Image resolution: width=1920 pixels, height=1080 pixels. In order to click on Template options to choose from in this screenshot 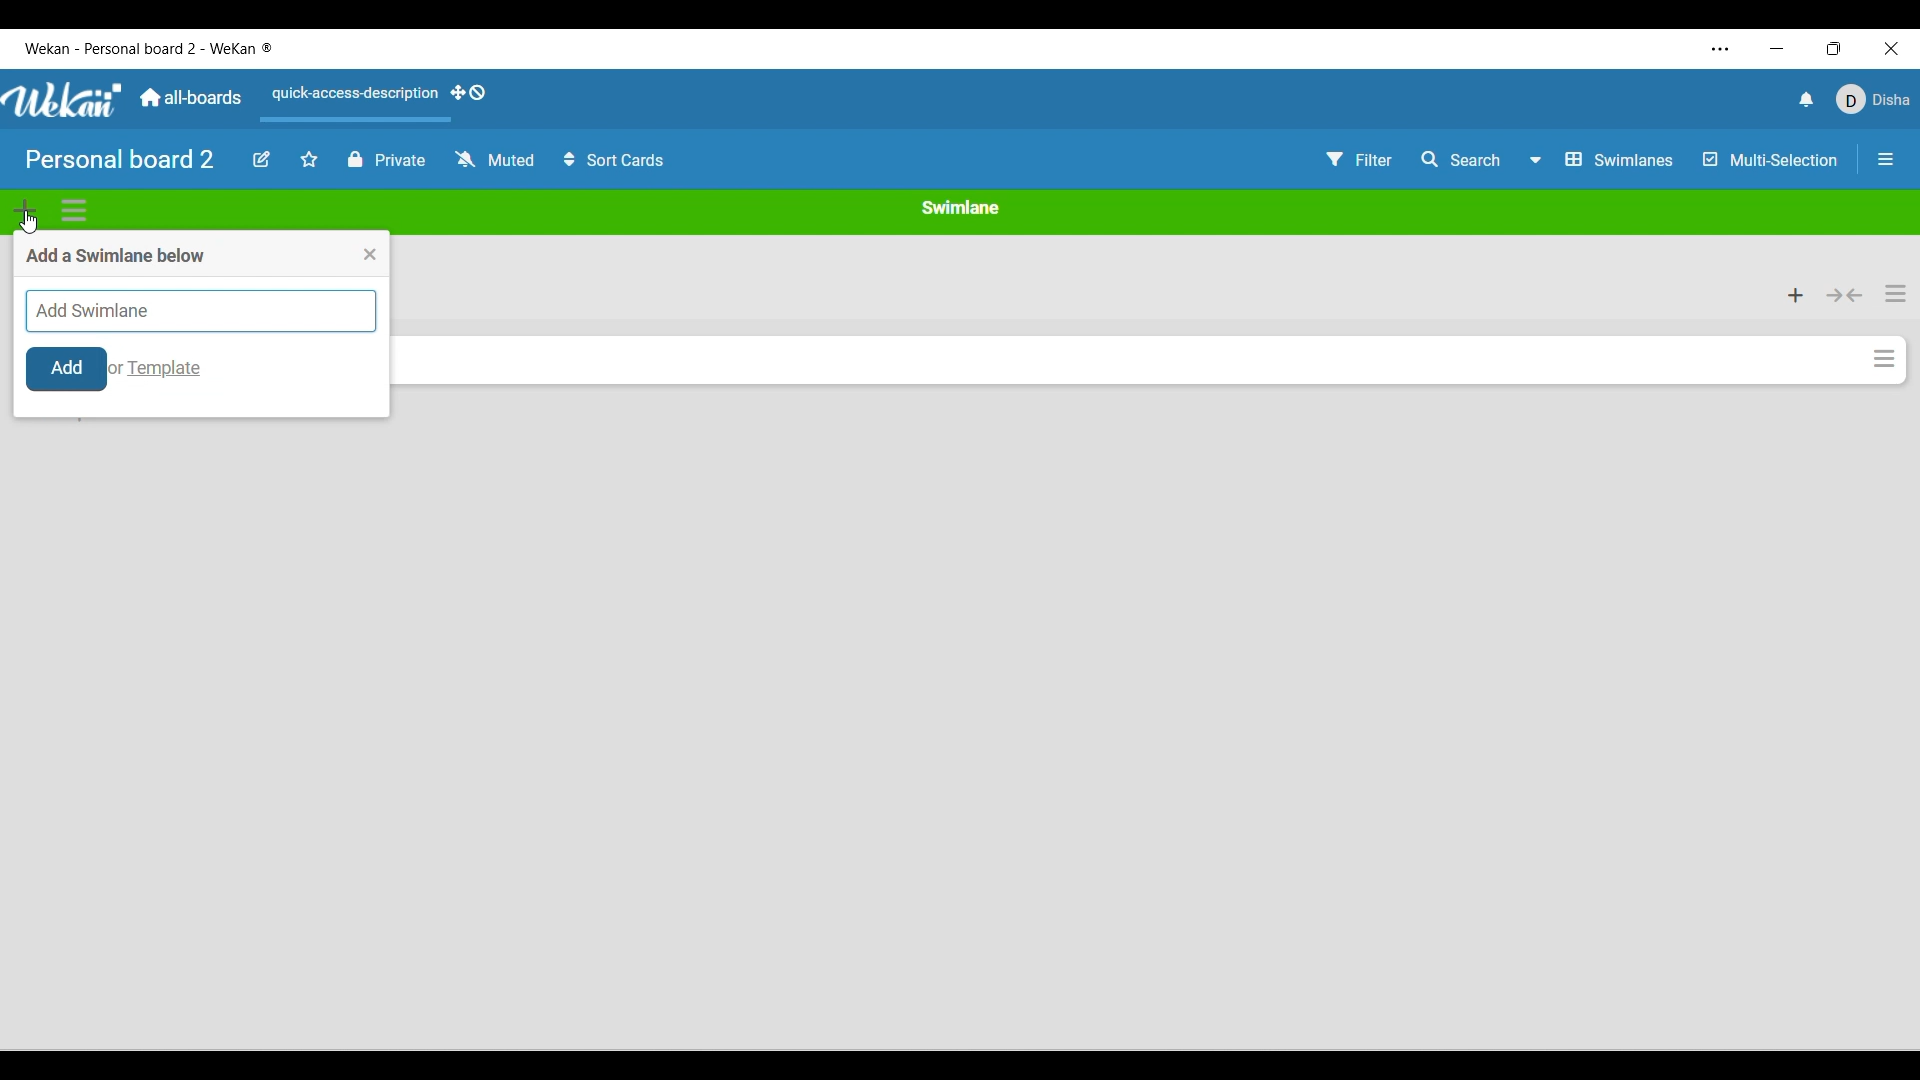, I will do `click(165, 369)`.